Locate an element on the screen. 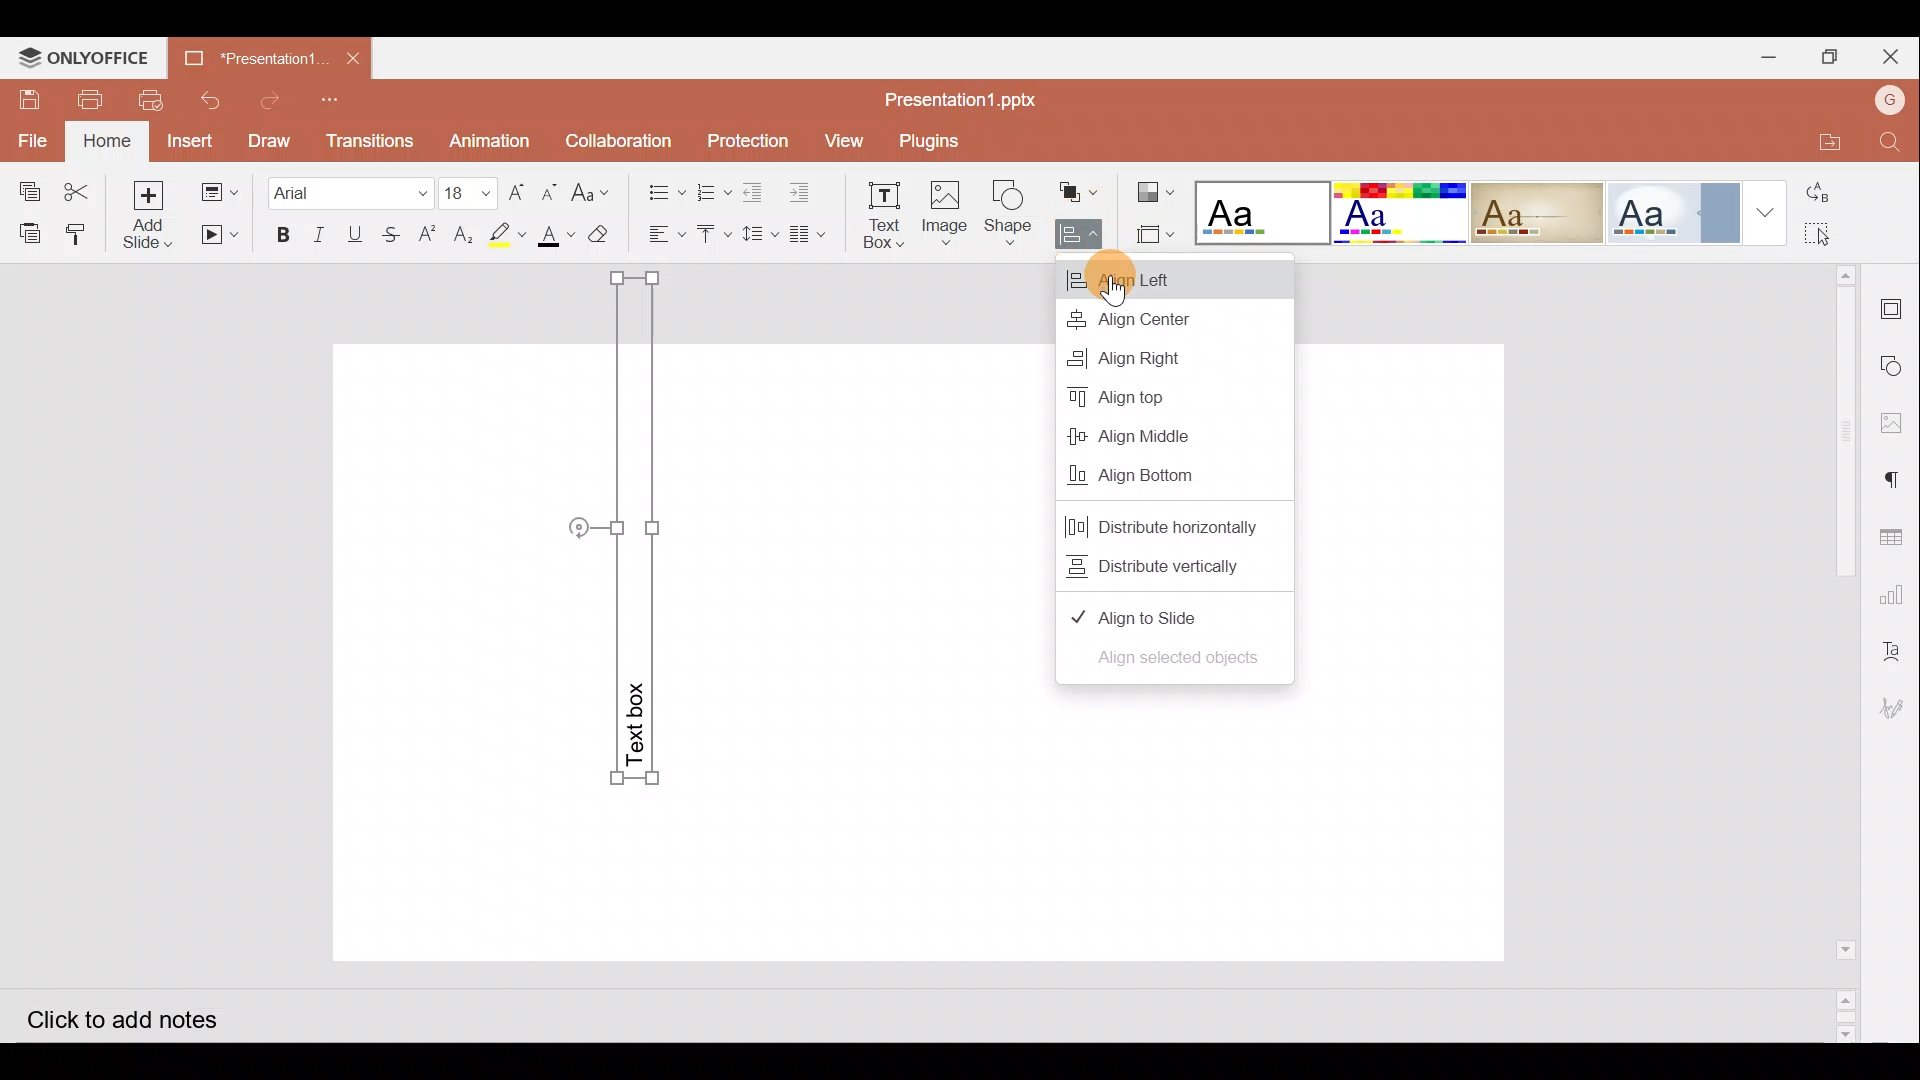  Vertical align is located at coordinates (713, 238).